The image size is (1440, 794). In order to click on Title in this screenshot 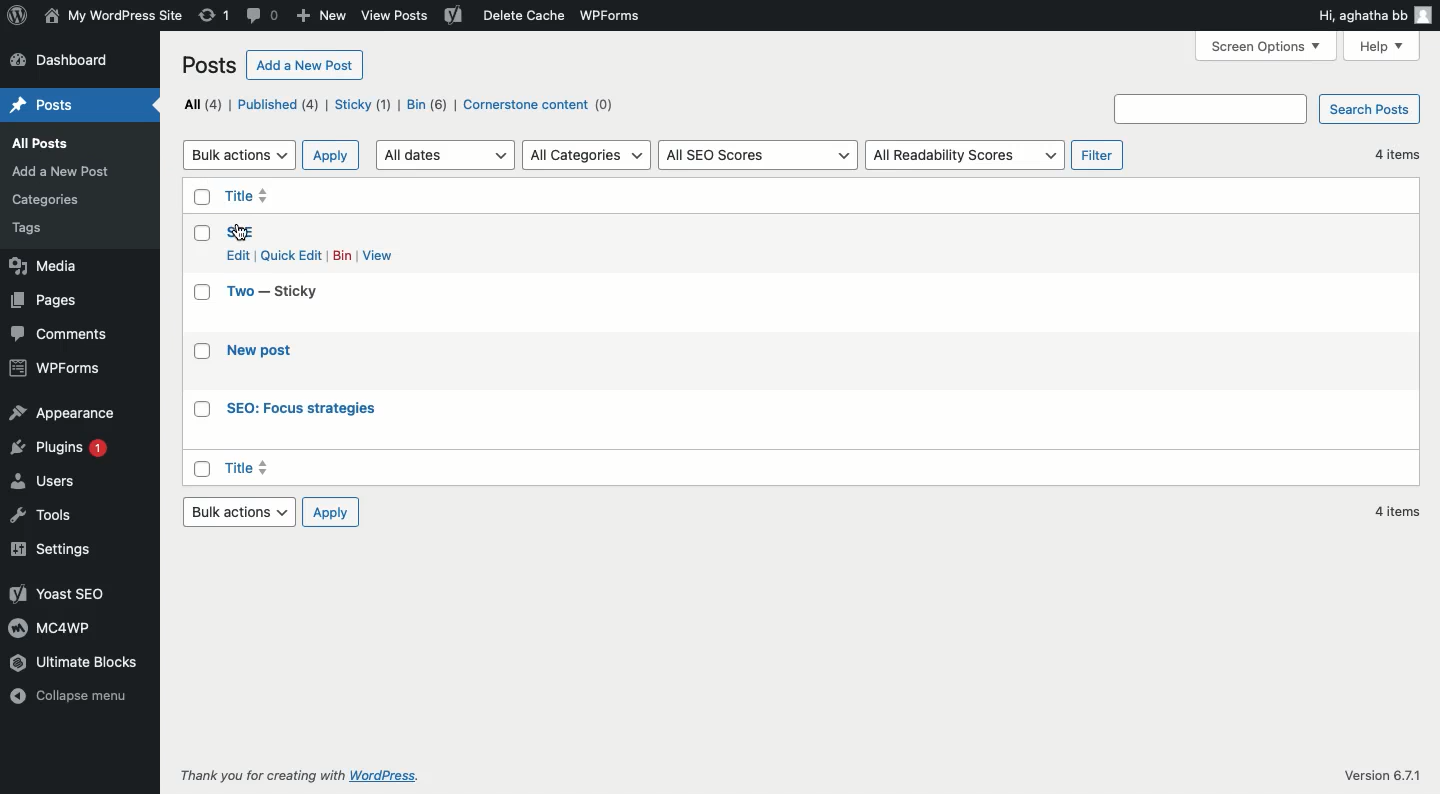, I will do `click(328, 469)`.